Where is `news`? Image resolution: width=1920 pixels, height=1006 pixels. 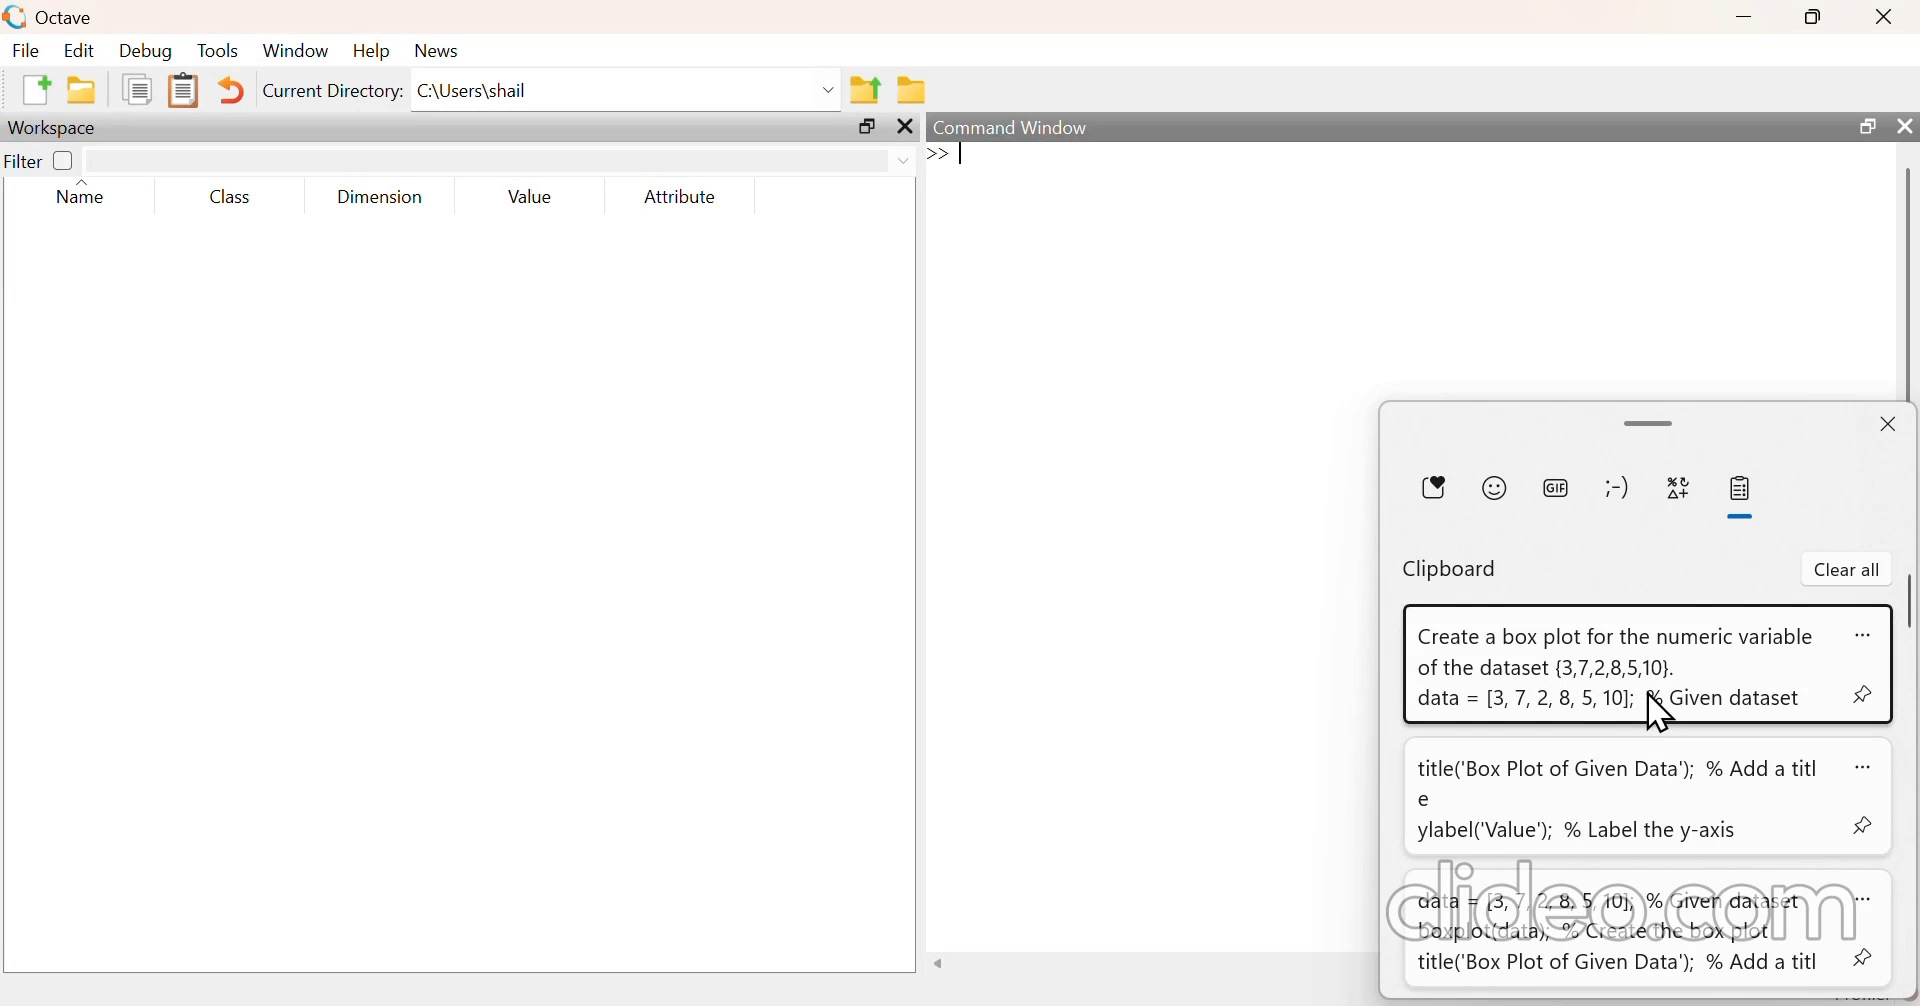 news is located at coordinates (438, 51).